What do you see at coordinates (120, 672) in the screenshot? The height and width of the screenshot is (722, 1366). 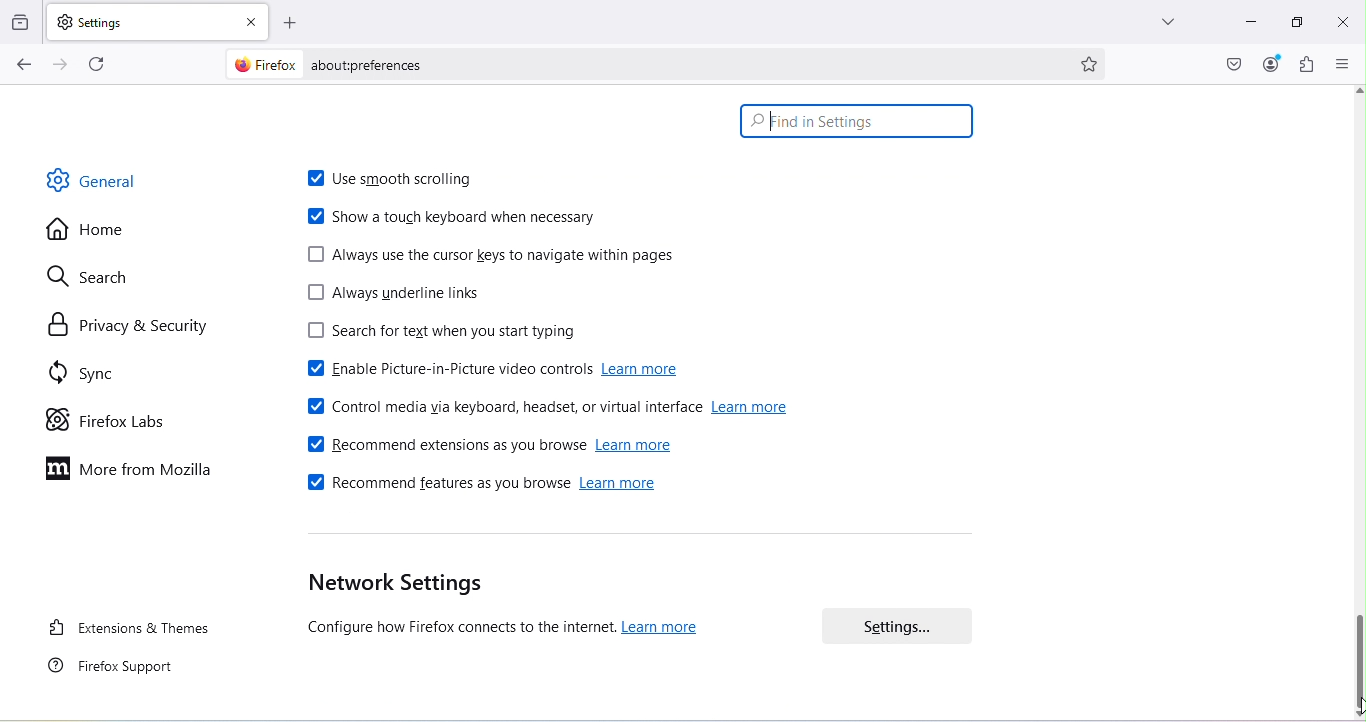 I see `Firefox support` at bounding box center [120, 672].